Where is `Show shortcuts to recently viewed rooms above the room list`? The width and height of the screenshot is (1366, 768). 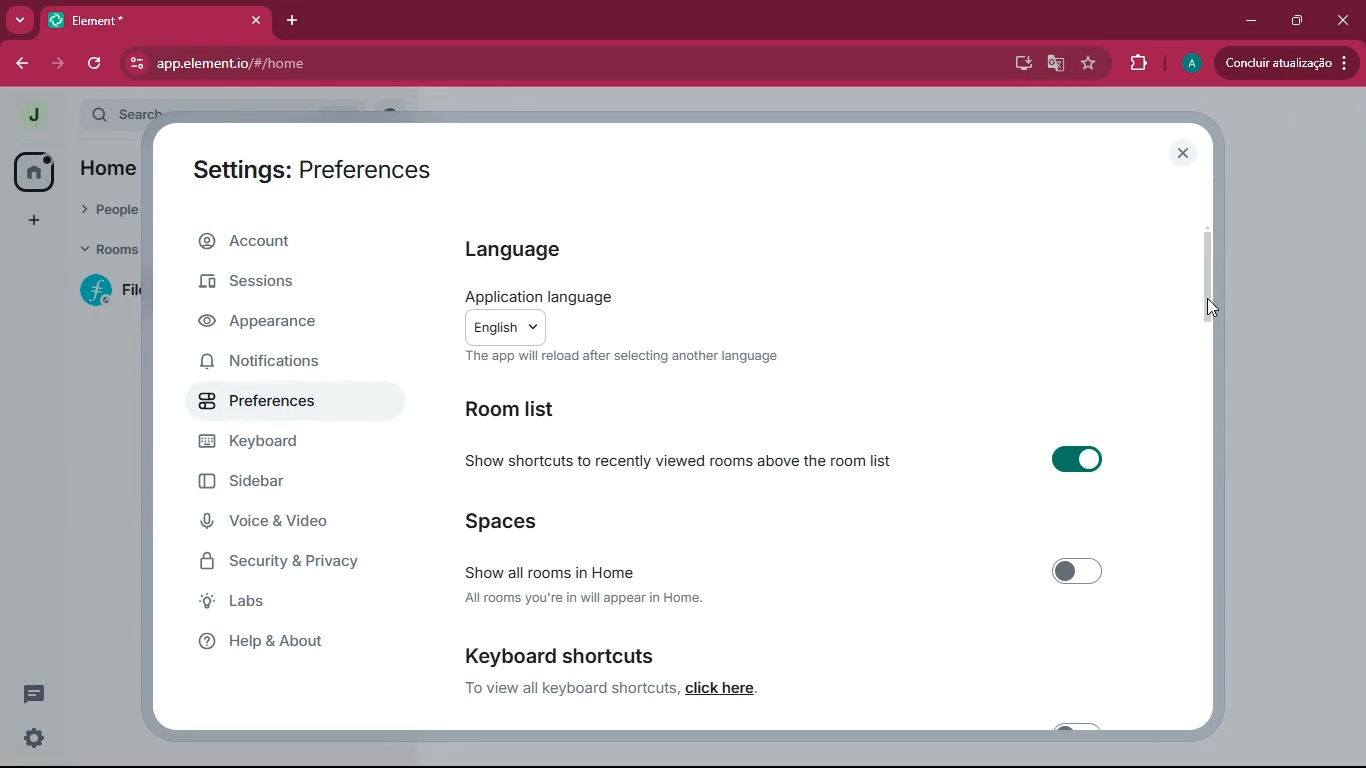 Show shortcuts to recently viewed rooms above the room list is located at coordinates (791, 462).